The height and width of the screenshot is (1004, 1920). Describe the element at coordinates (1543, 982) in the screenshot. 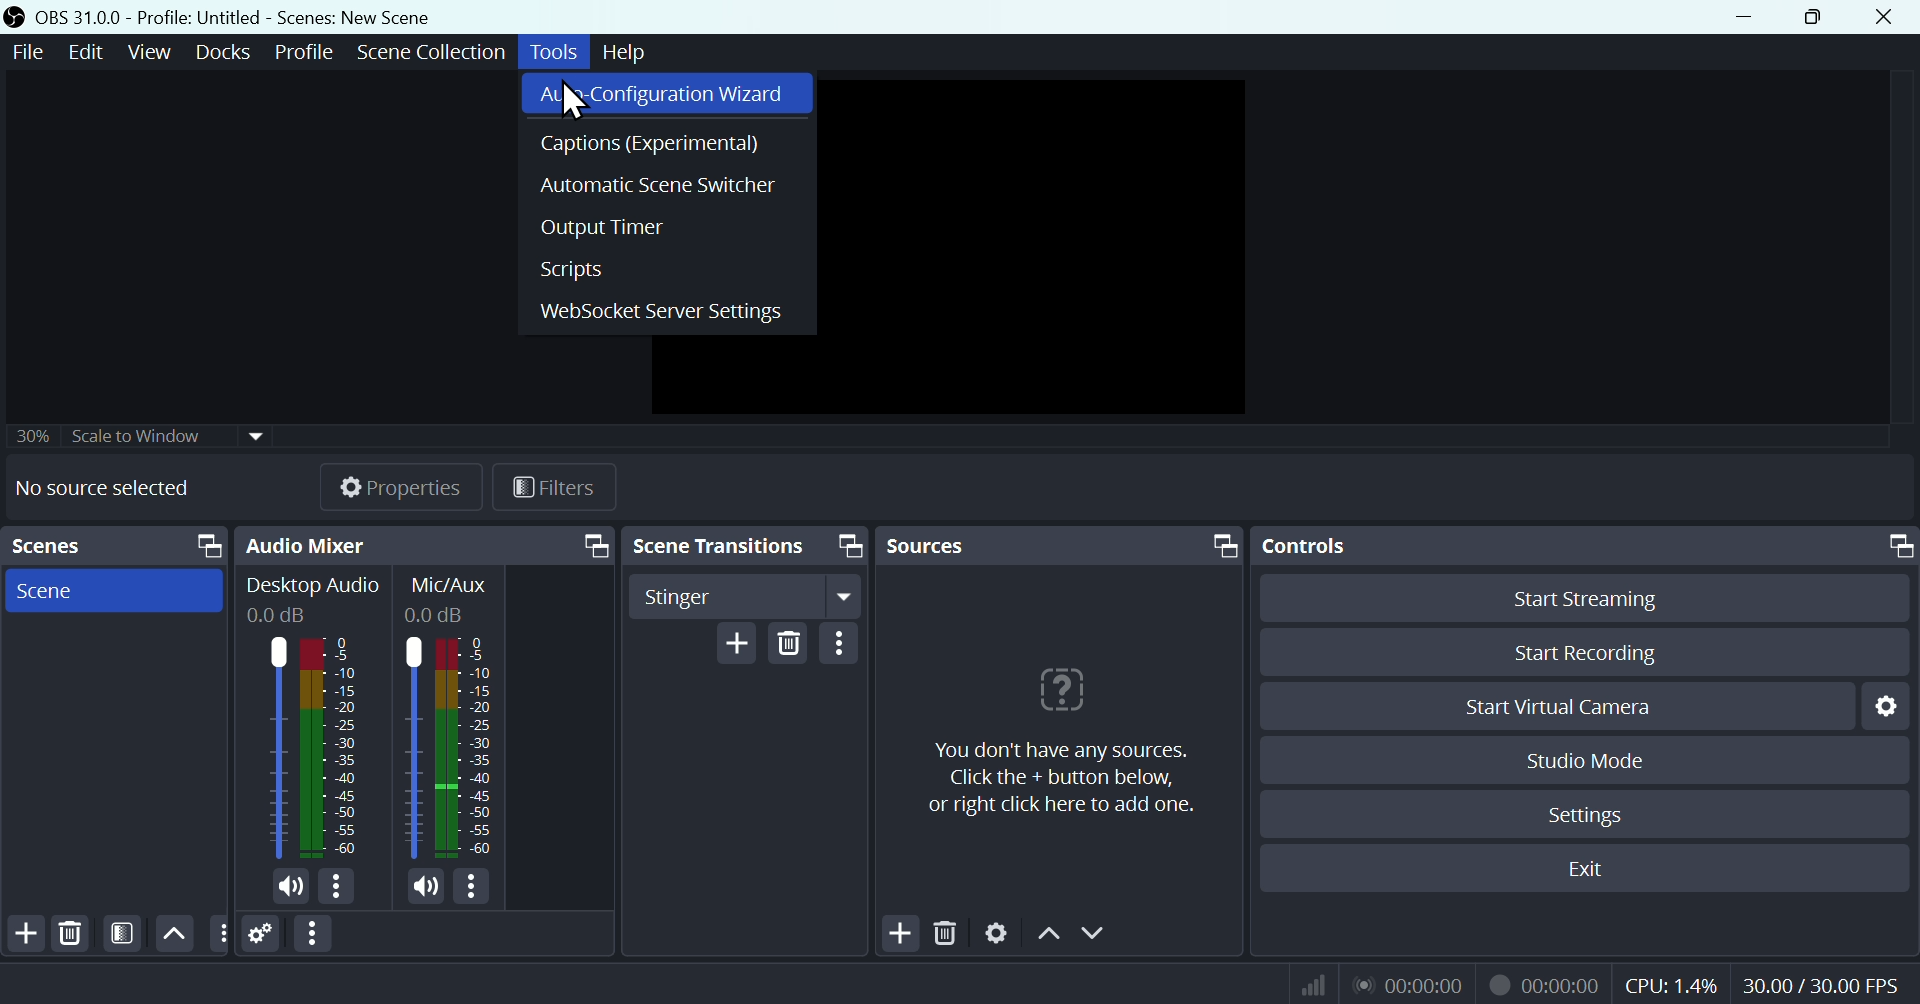

I see `Video recorder` at that location.